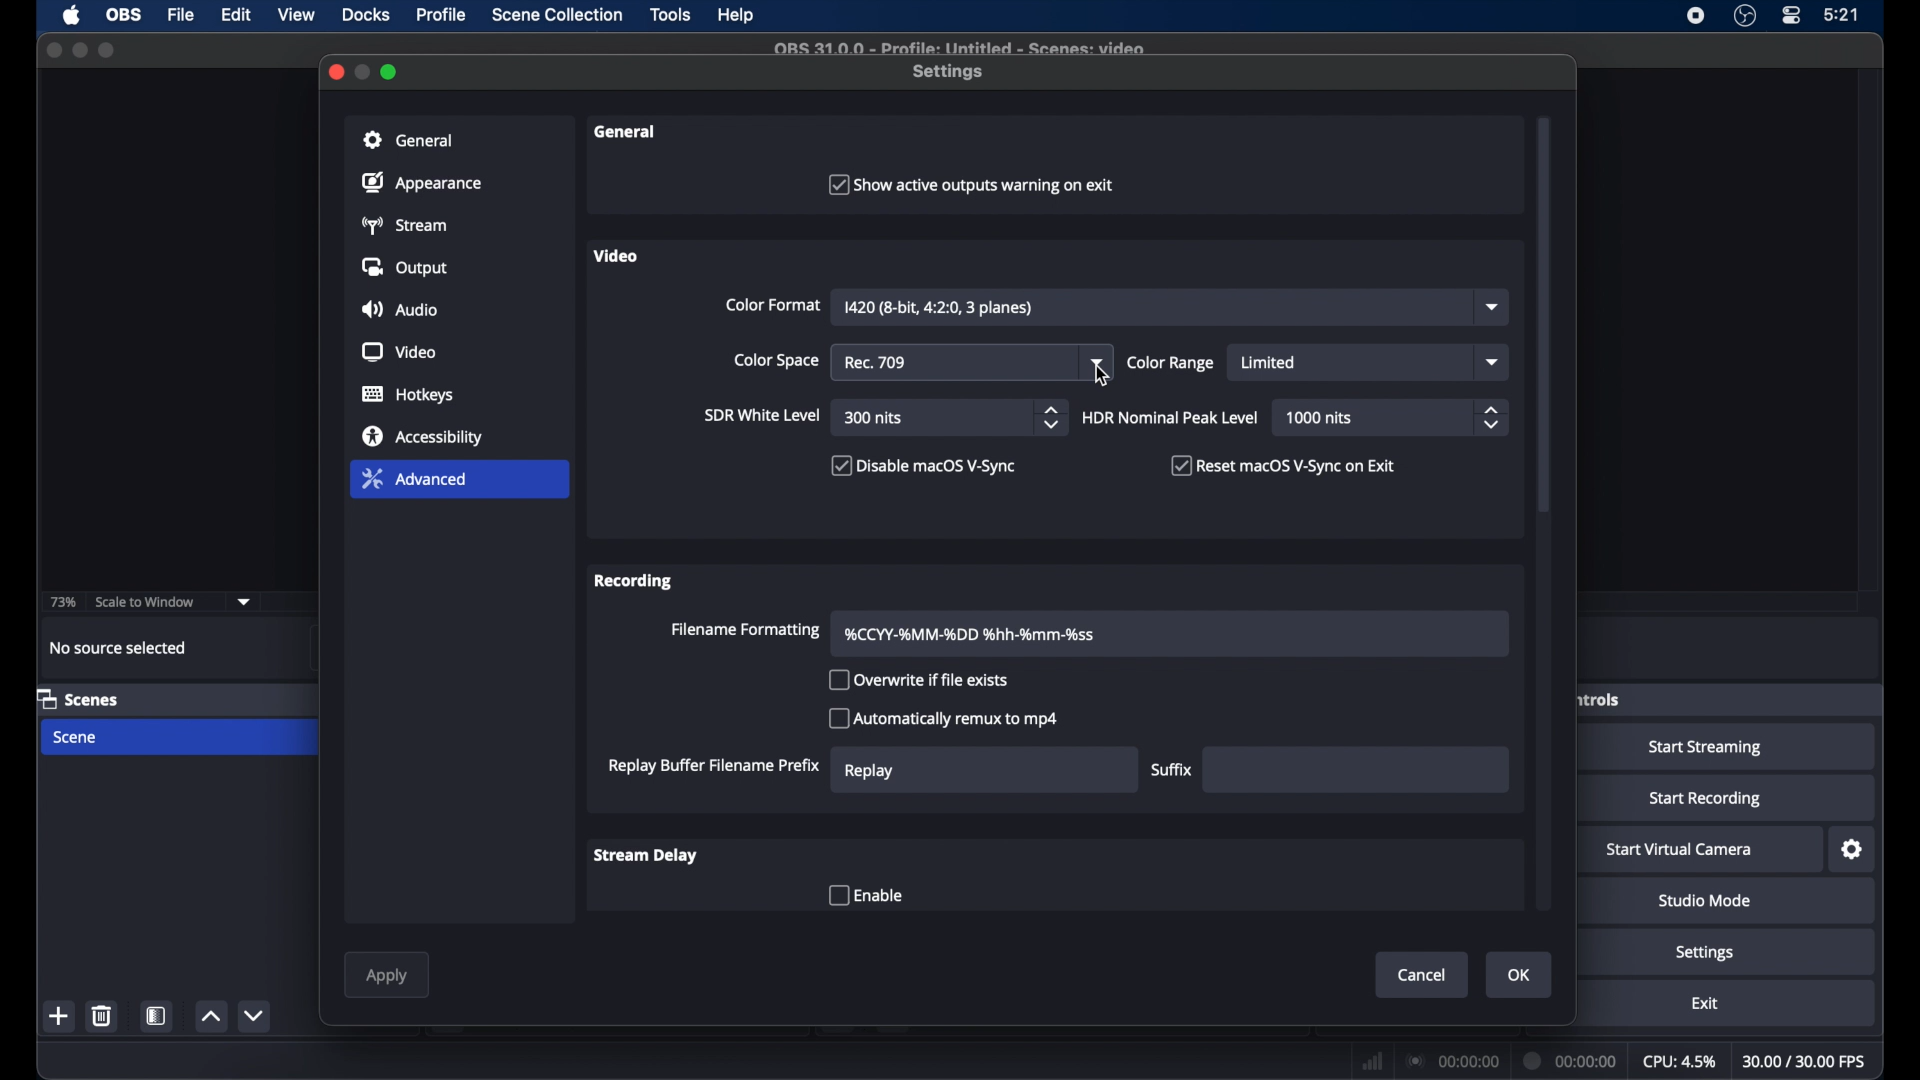  What do you see at coordinates (62, 602) in the screenshot?
I see `73%` at bounding box center [62, 602].